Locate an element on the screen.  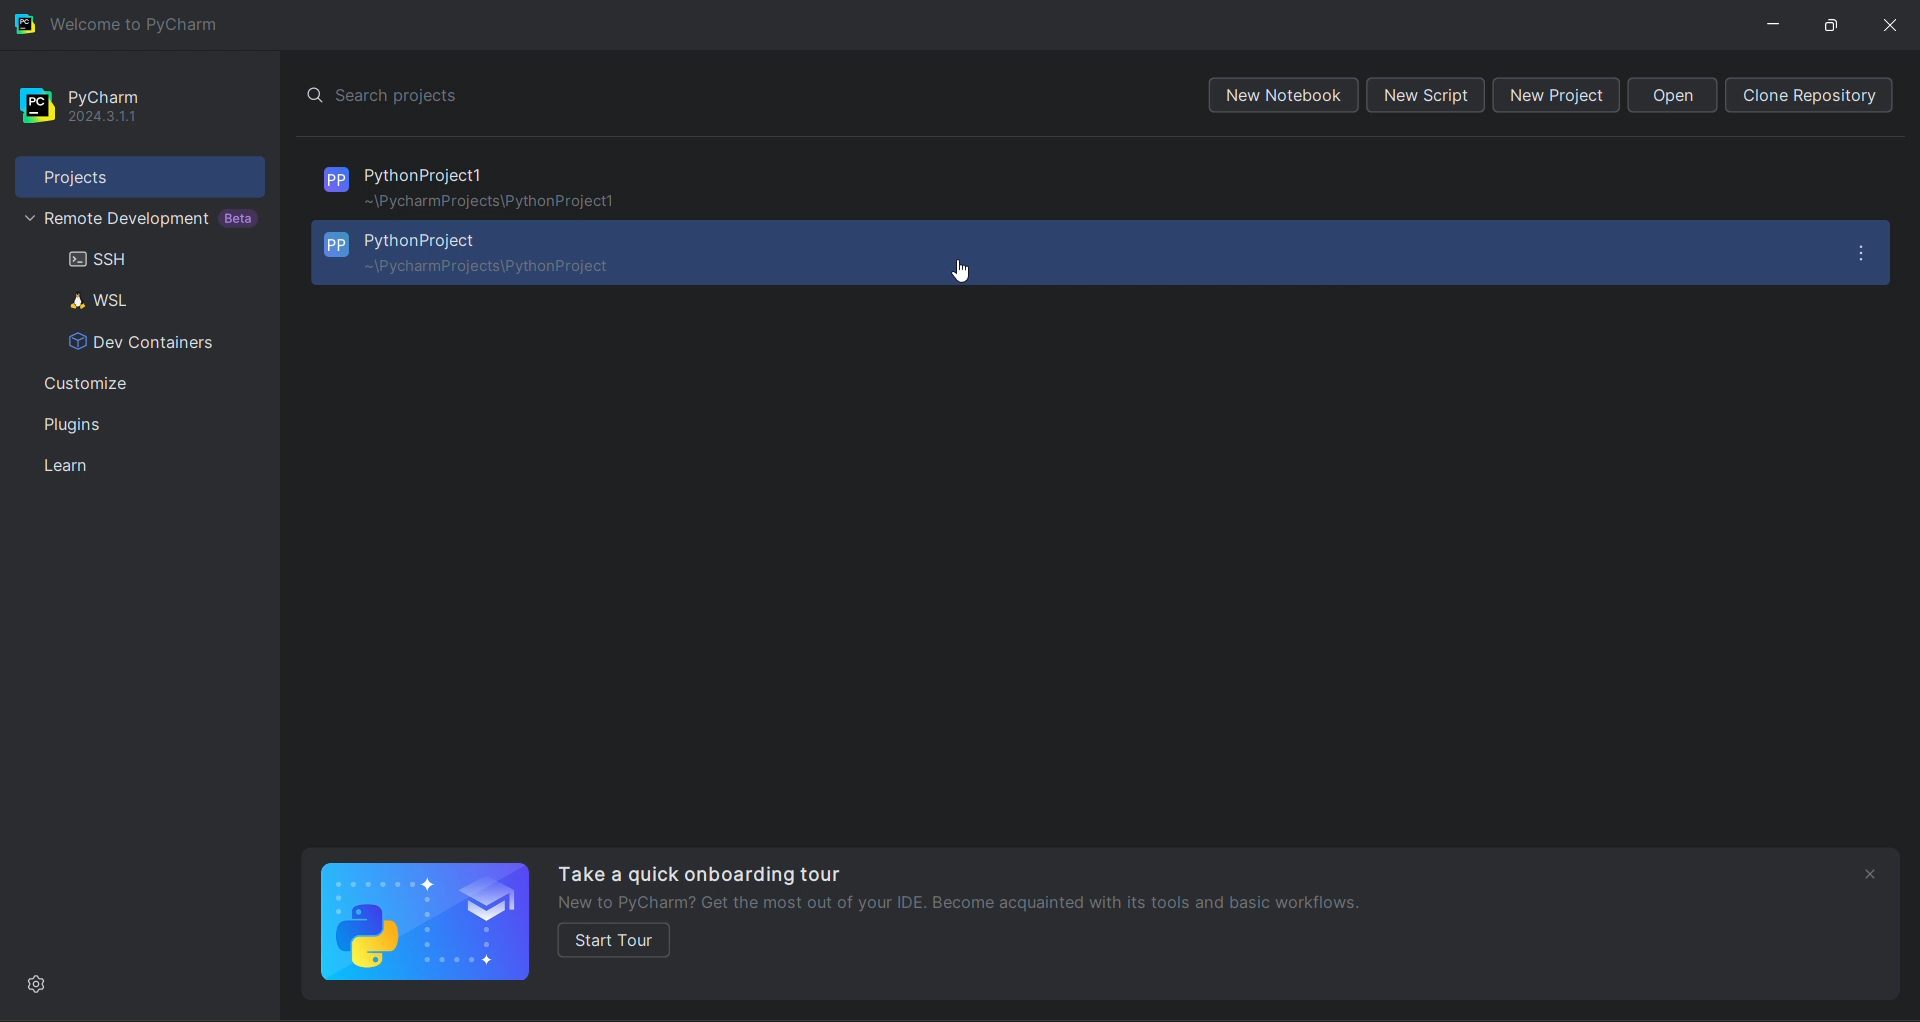
pycharm is located at coordinates (133, 102).